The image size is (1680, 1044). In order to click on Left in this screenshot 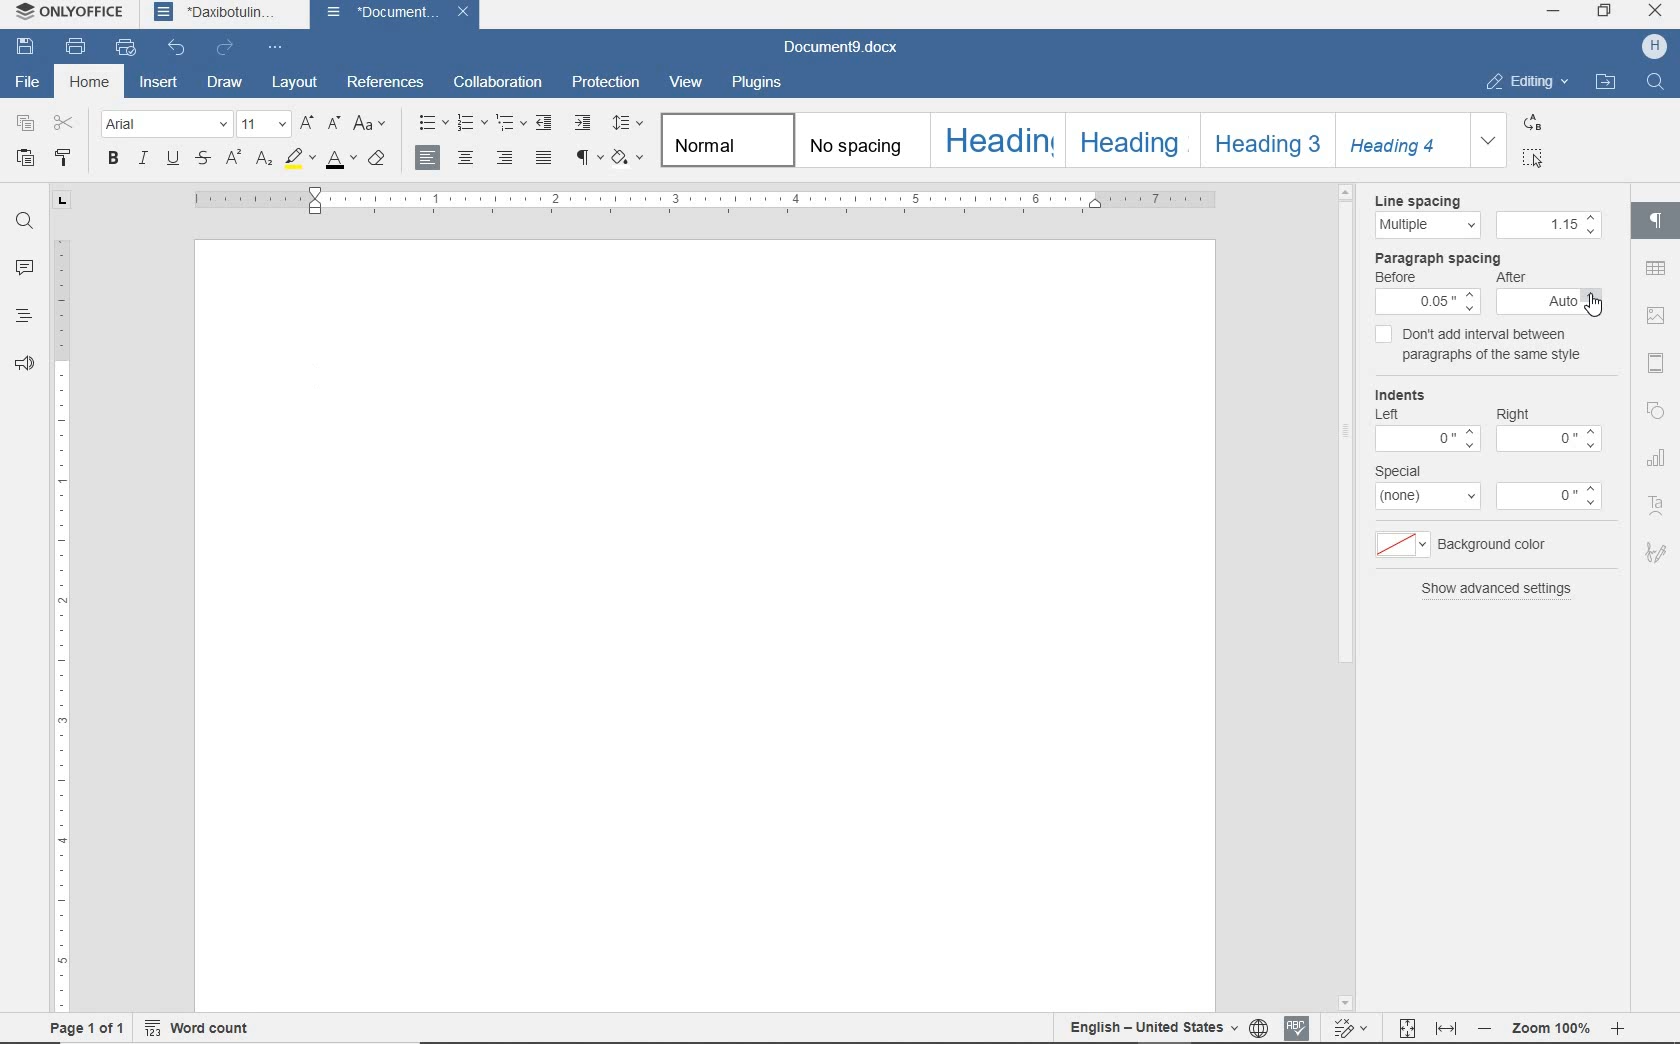, I will do `click(1387, 414)`.